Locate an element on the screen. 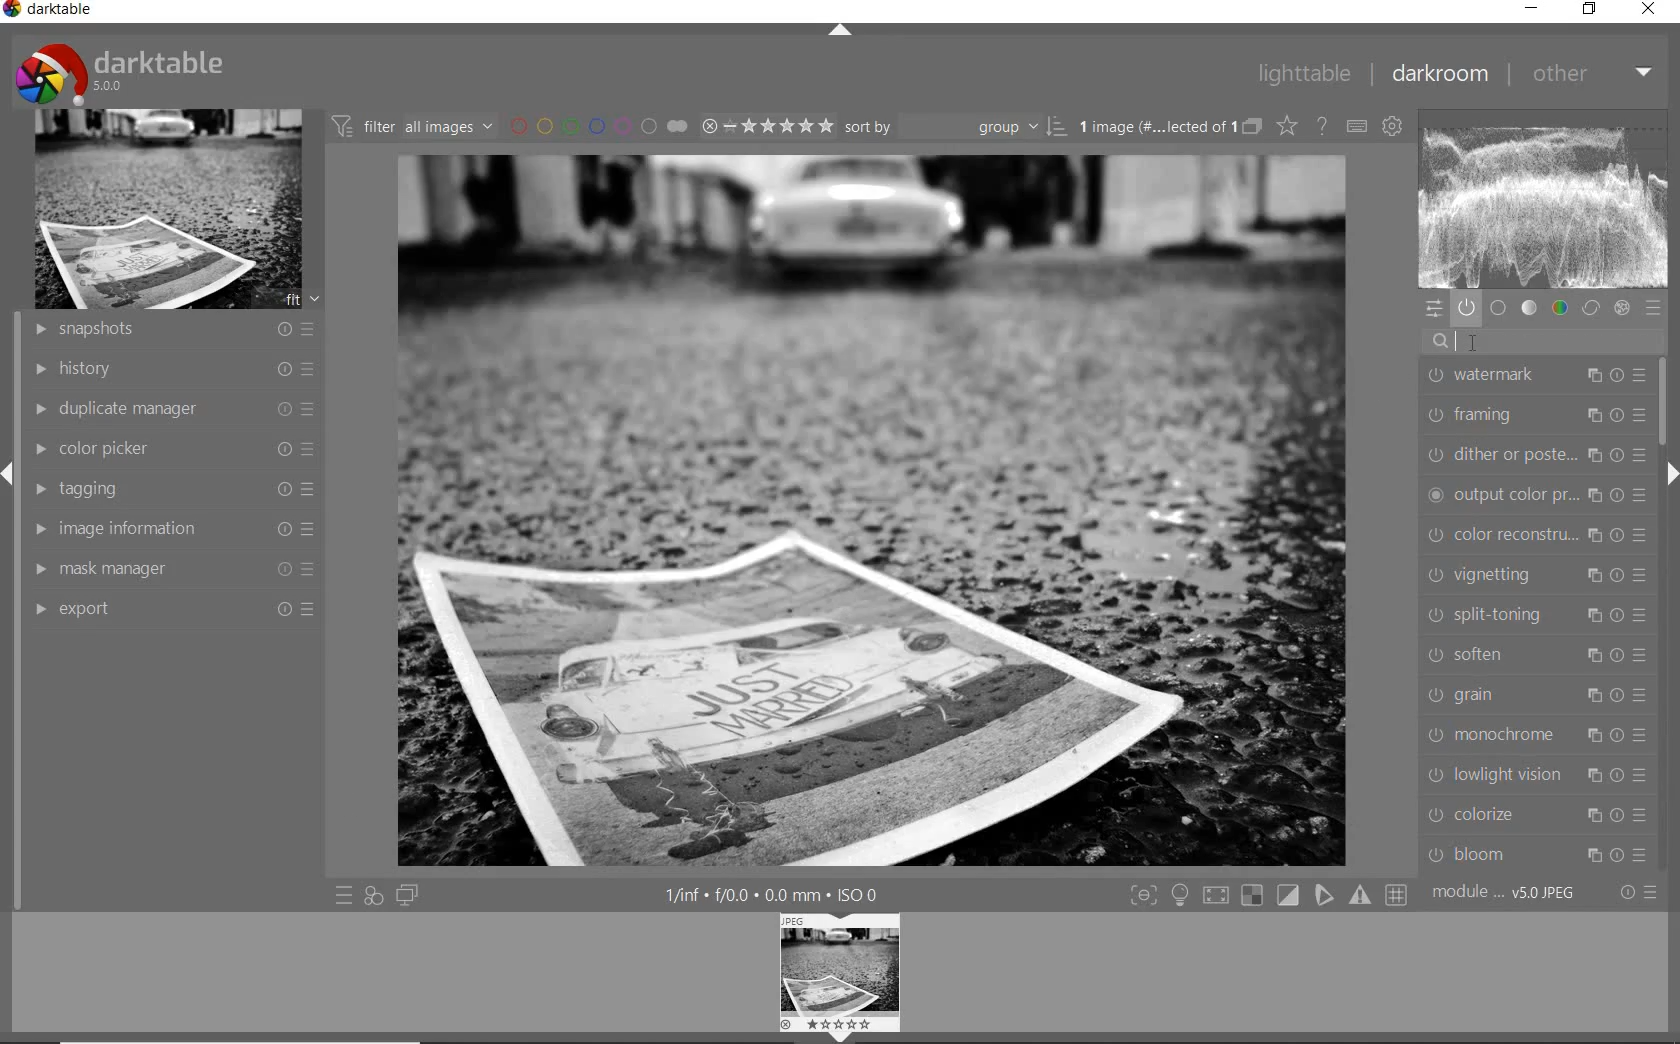 Image resolution: width=1680 pixels, height=1044 pixels. monochrome is located at coordinates (1534, 736).